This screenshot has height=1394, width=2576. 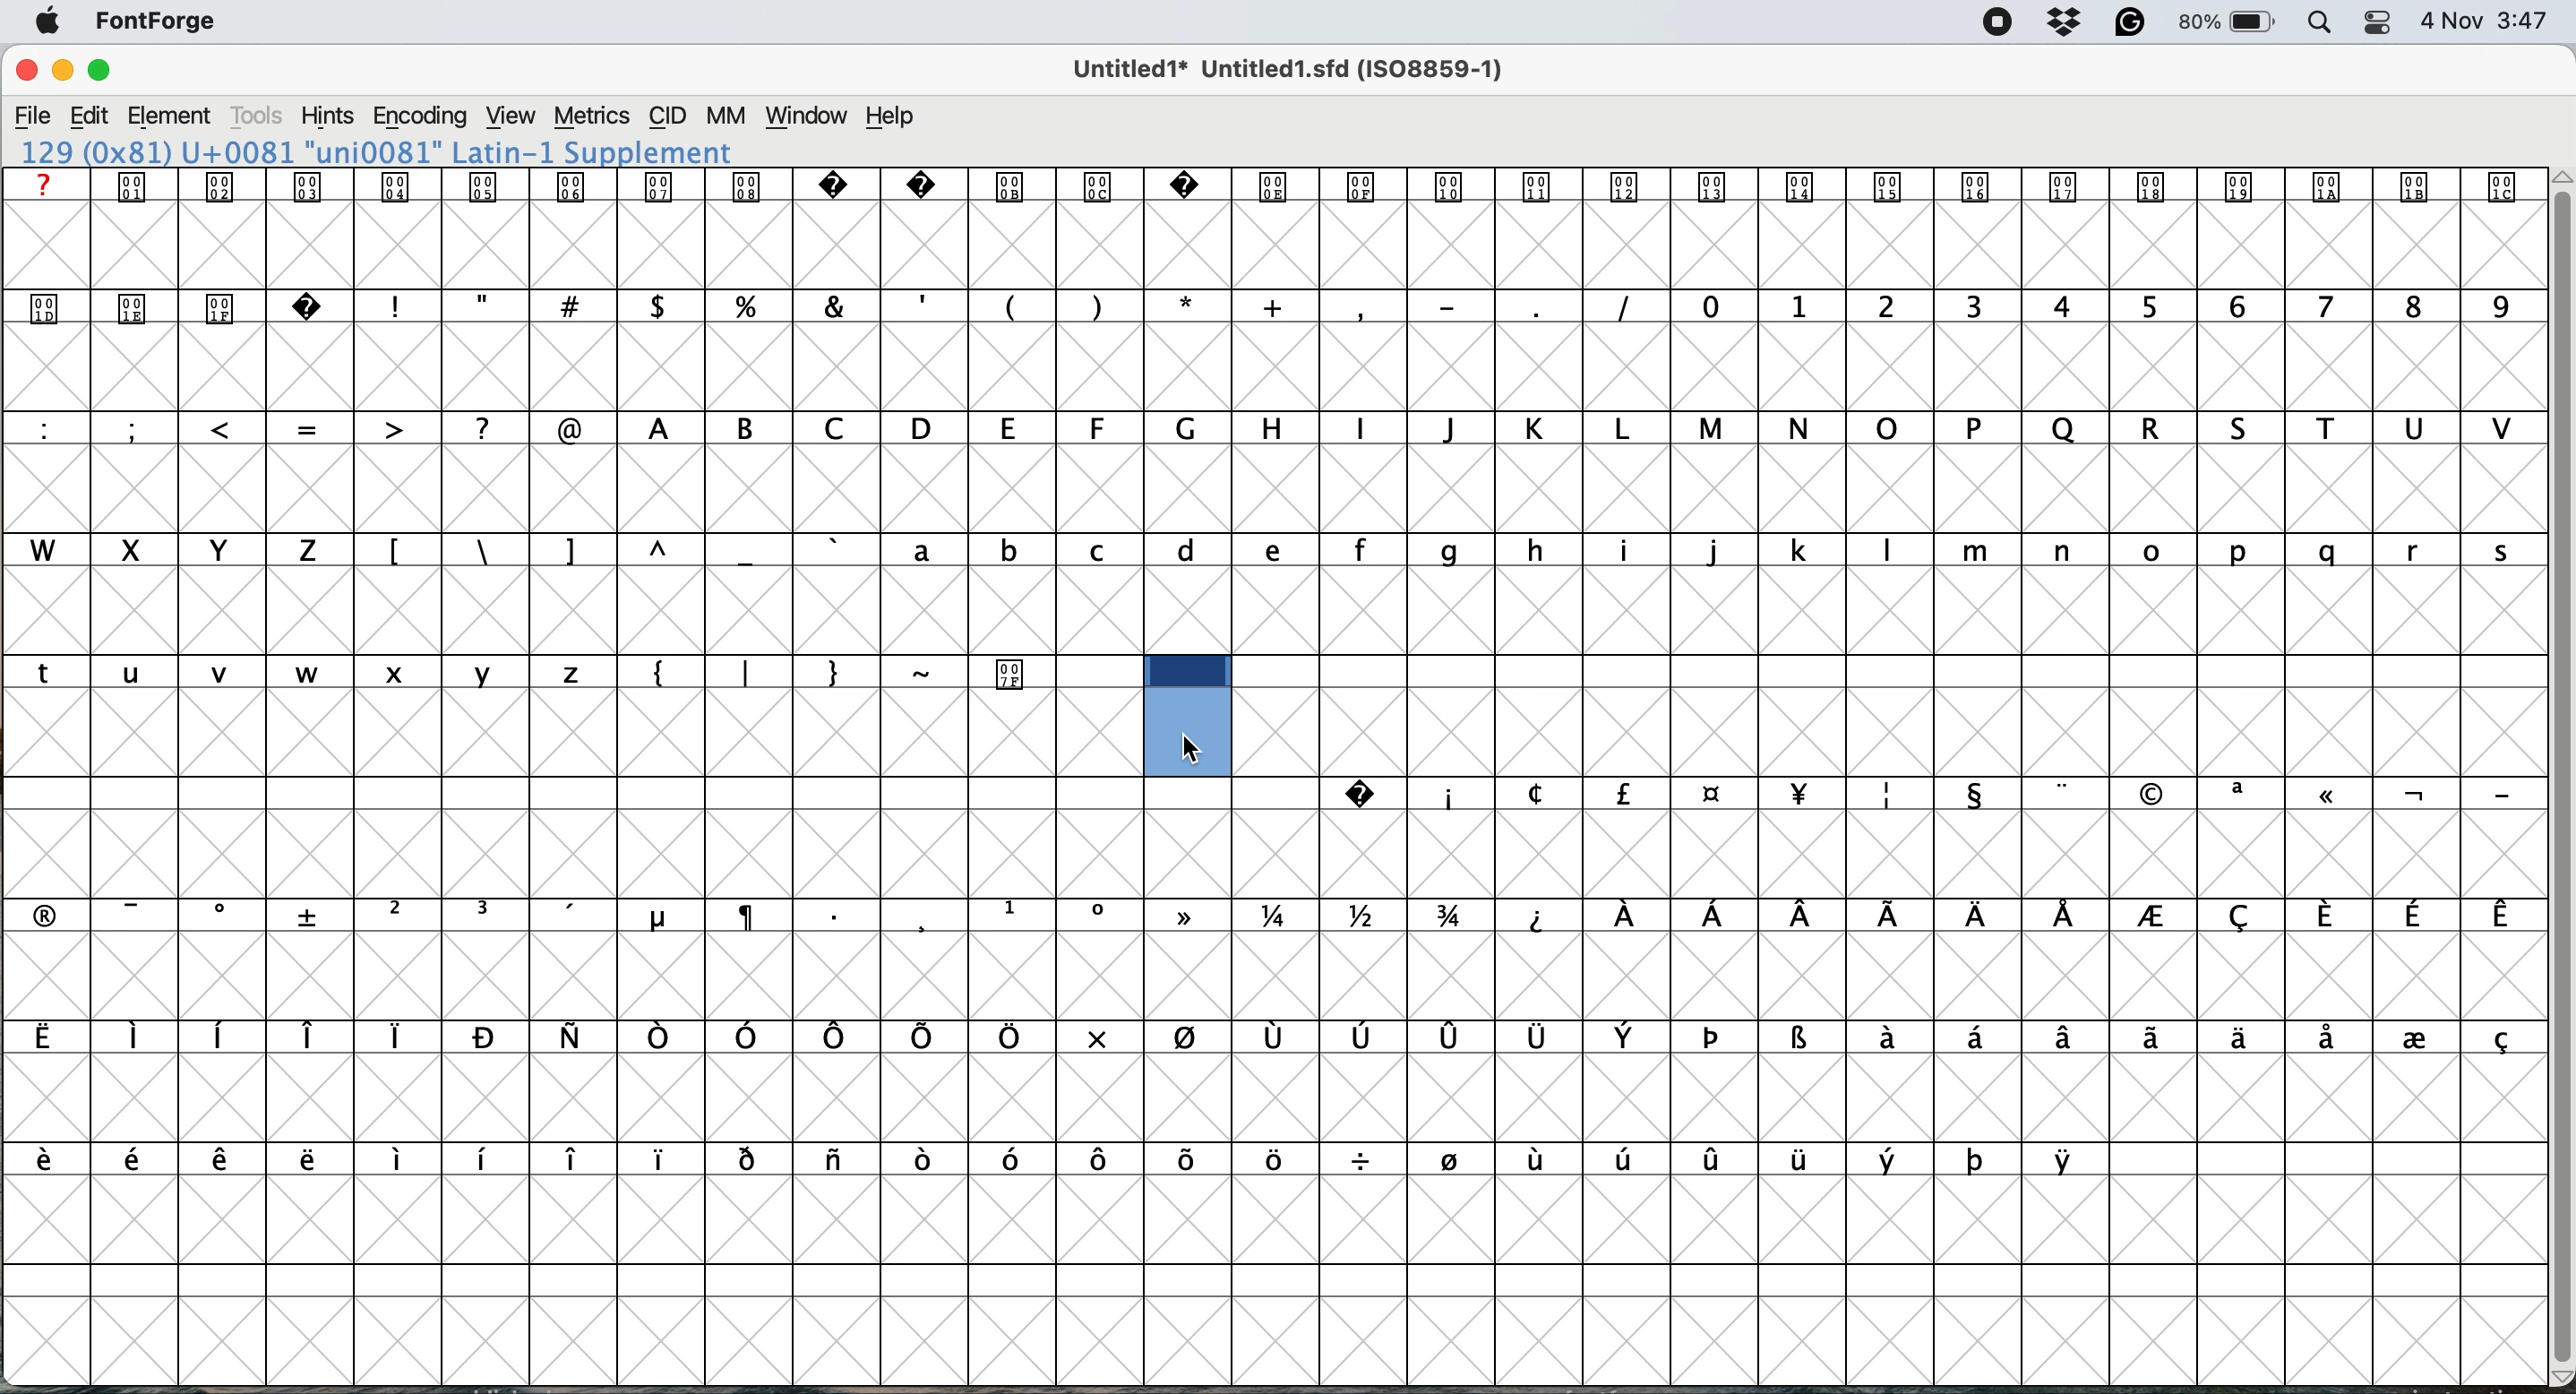 I want to click on Hints, so click(x=328, y=117).